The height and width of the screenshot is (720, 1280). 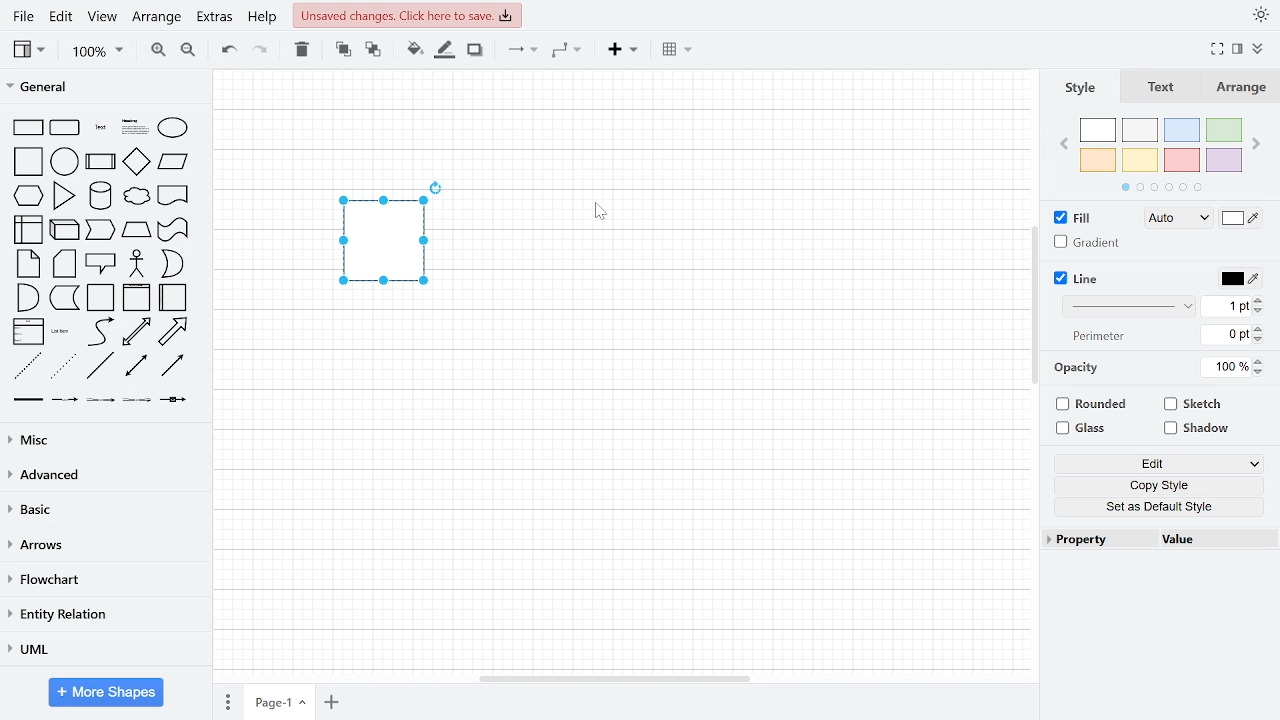 What do you see at coordinates (99, 617) in the screenshot?
I see `entity relation` at bounding box center [99, 617].